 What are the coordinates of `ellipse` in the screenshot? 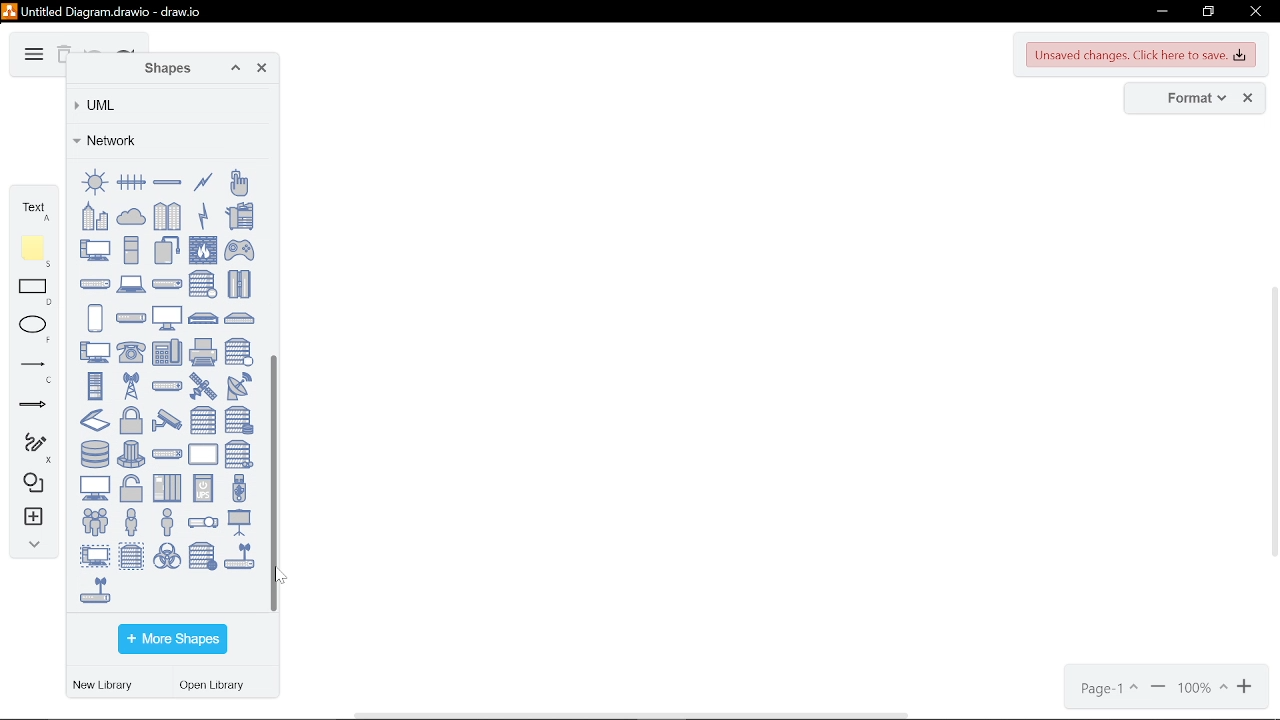 It's located at (36, 329).